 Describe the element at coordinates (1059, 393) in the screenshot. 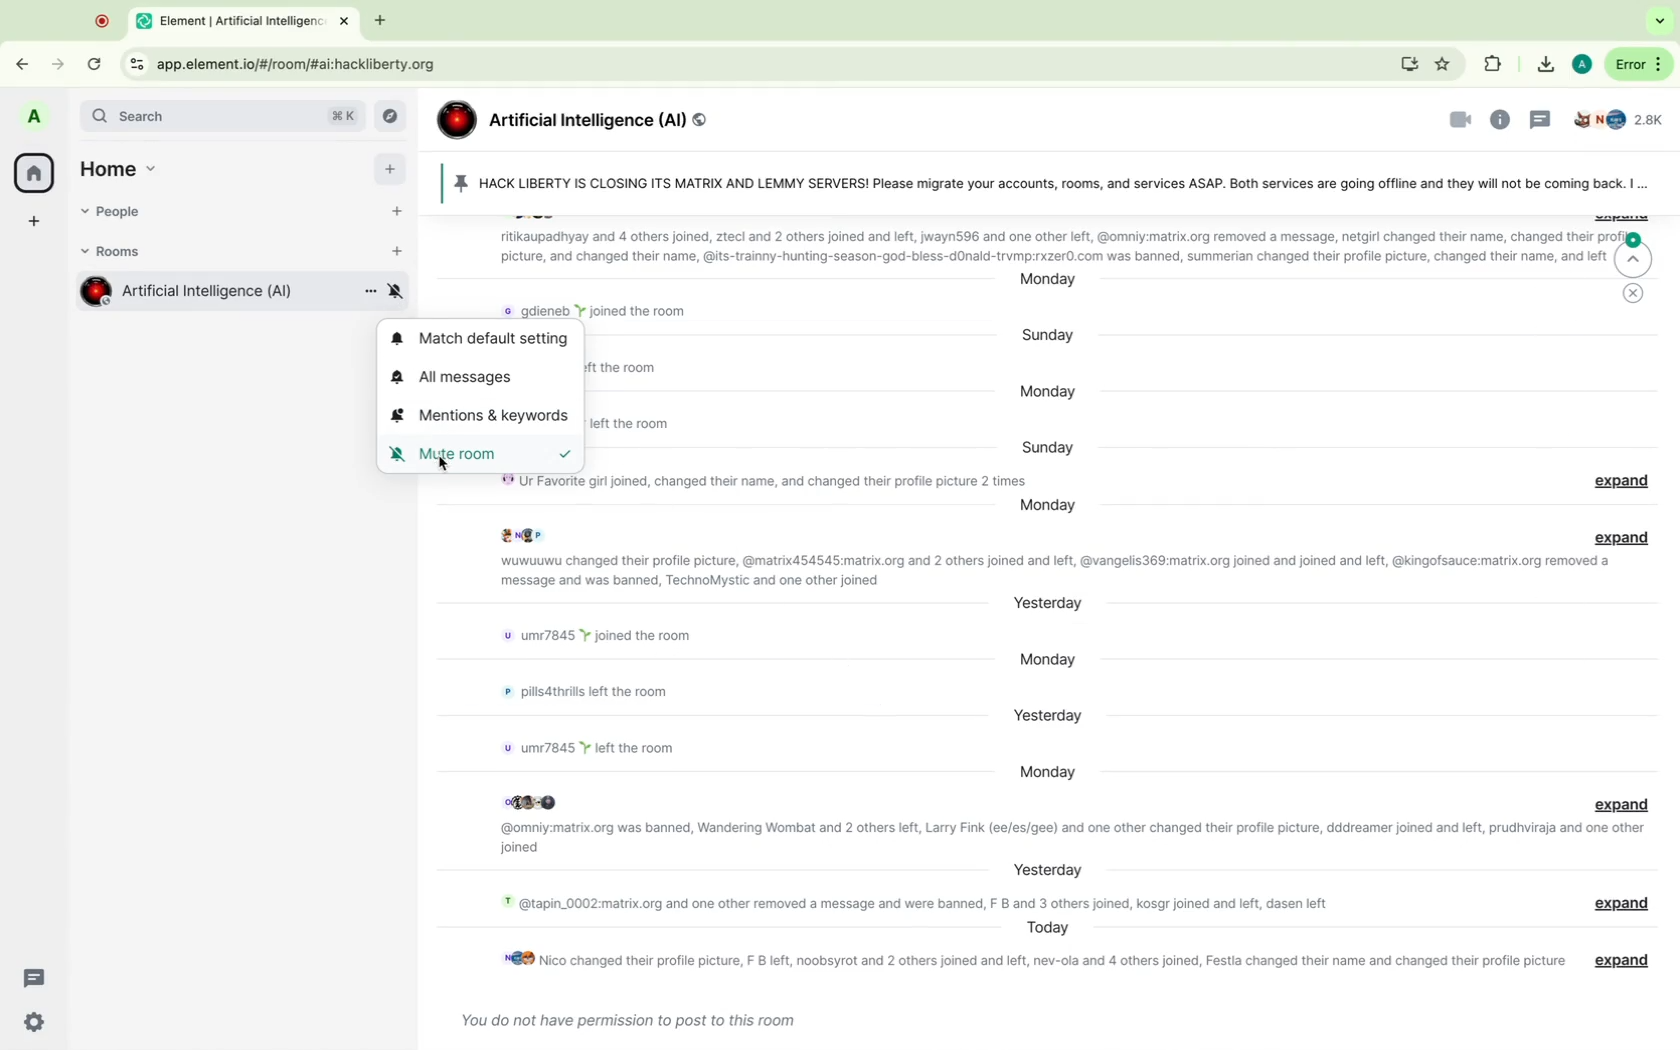

I see `day` at that location.